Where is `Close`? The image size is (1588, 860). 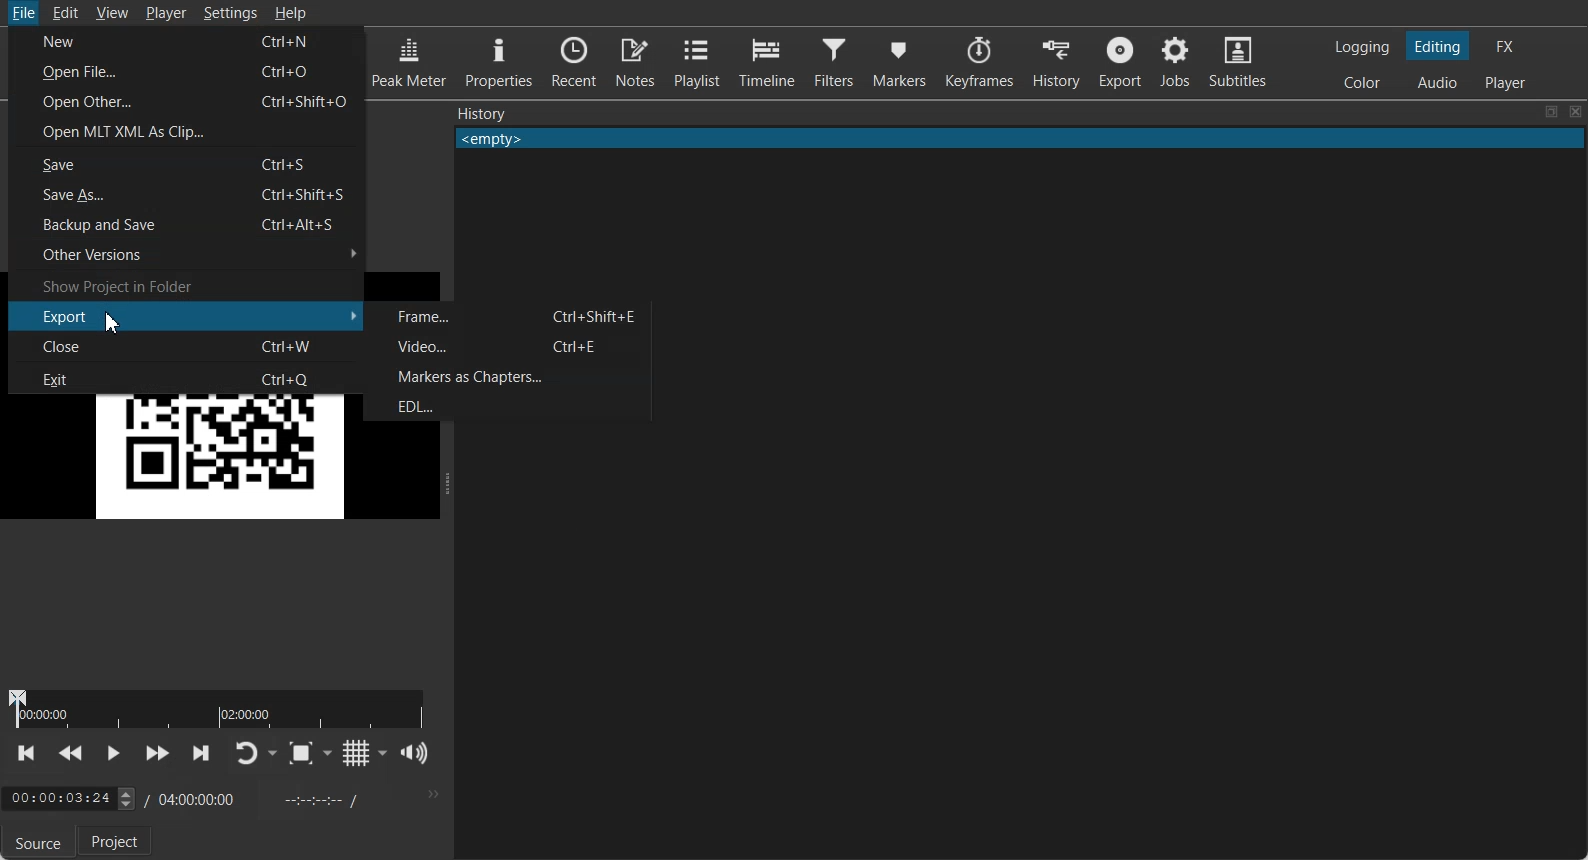 Close is located at coordinates (114, 345).